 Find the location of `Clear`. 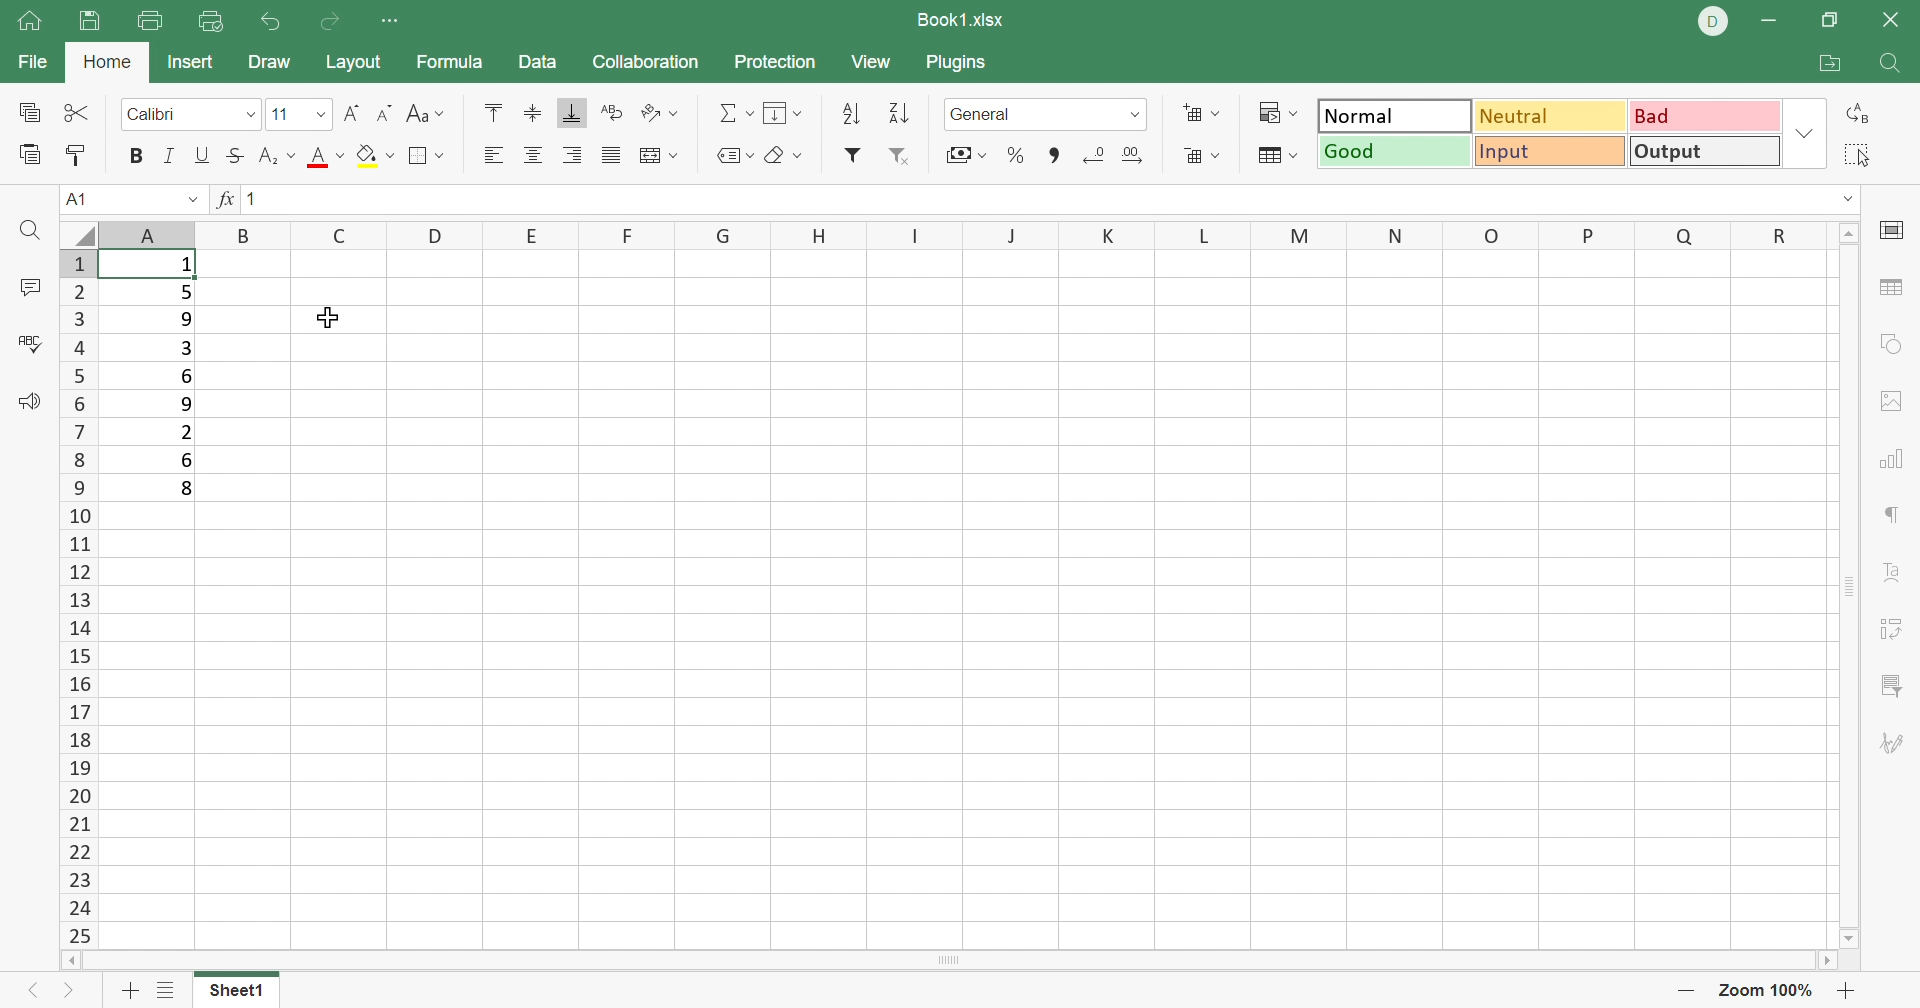

Clear is located at coordinates (784, 155).